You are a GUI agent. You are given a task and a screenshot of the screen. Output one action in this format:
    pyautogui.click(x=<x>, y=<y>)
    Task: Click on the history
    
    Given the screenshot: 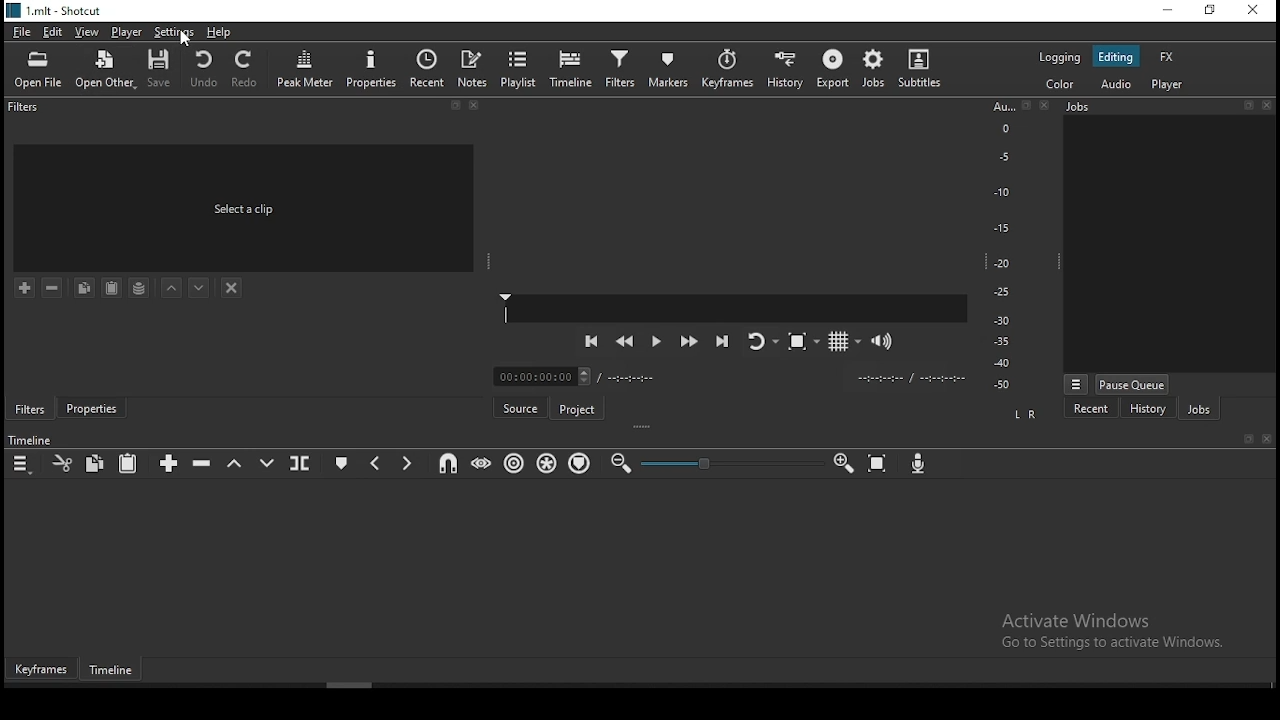 What is the action you would take?
    pyautogui.click(x=1148, y=409)
    